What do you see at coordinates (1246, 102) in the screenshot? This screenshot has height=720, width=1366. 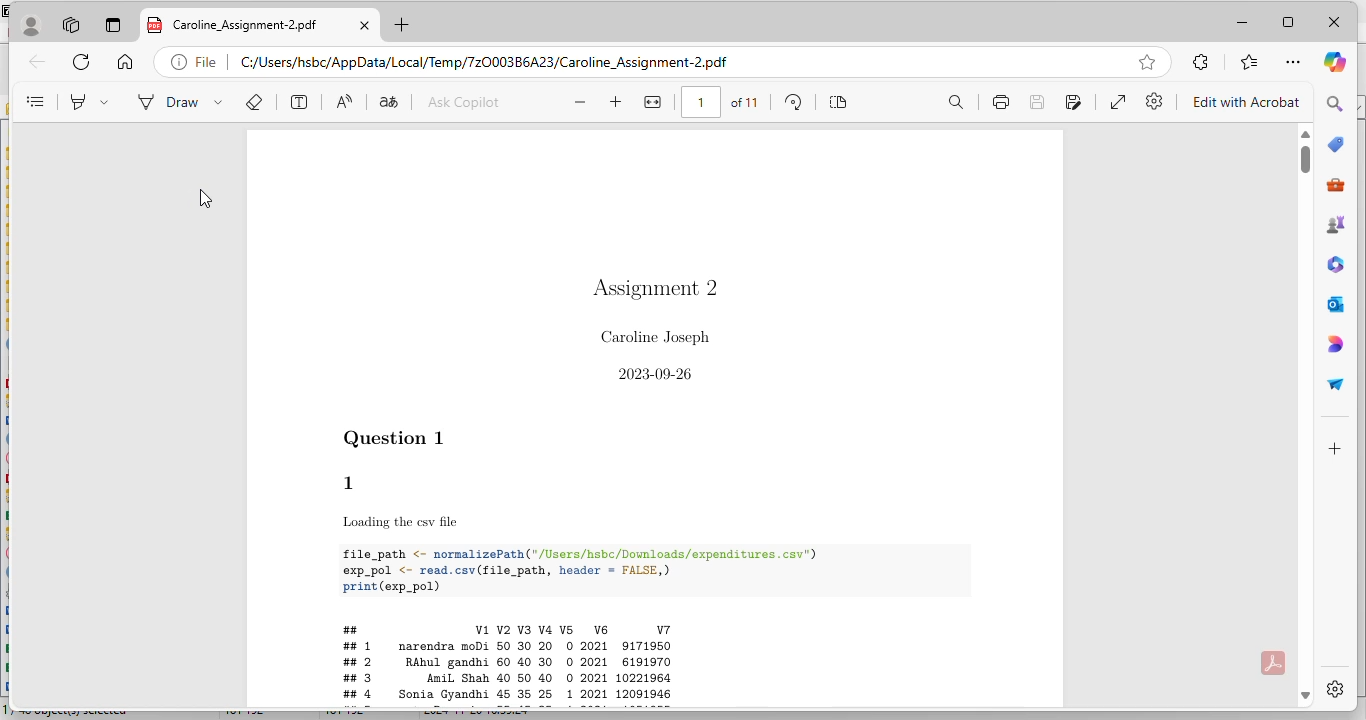 I see `edit with acrobat` at bounding box center [1246, 102].